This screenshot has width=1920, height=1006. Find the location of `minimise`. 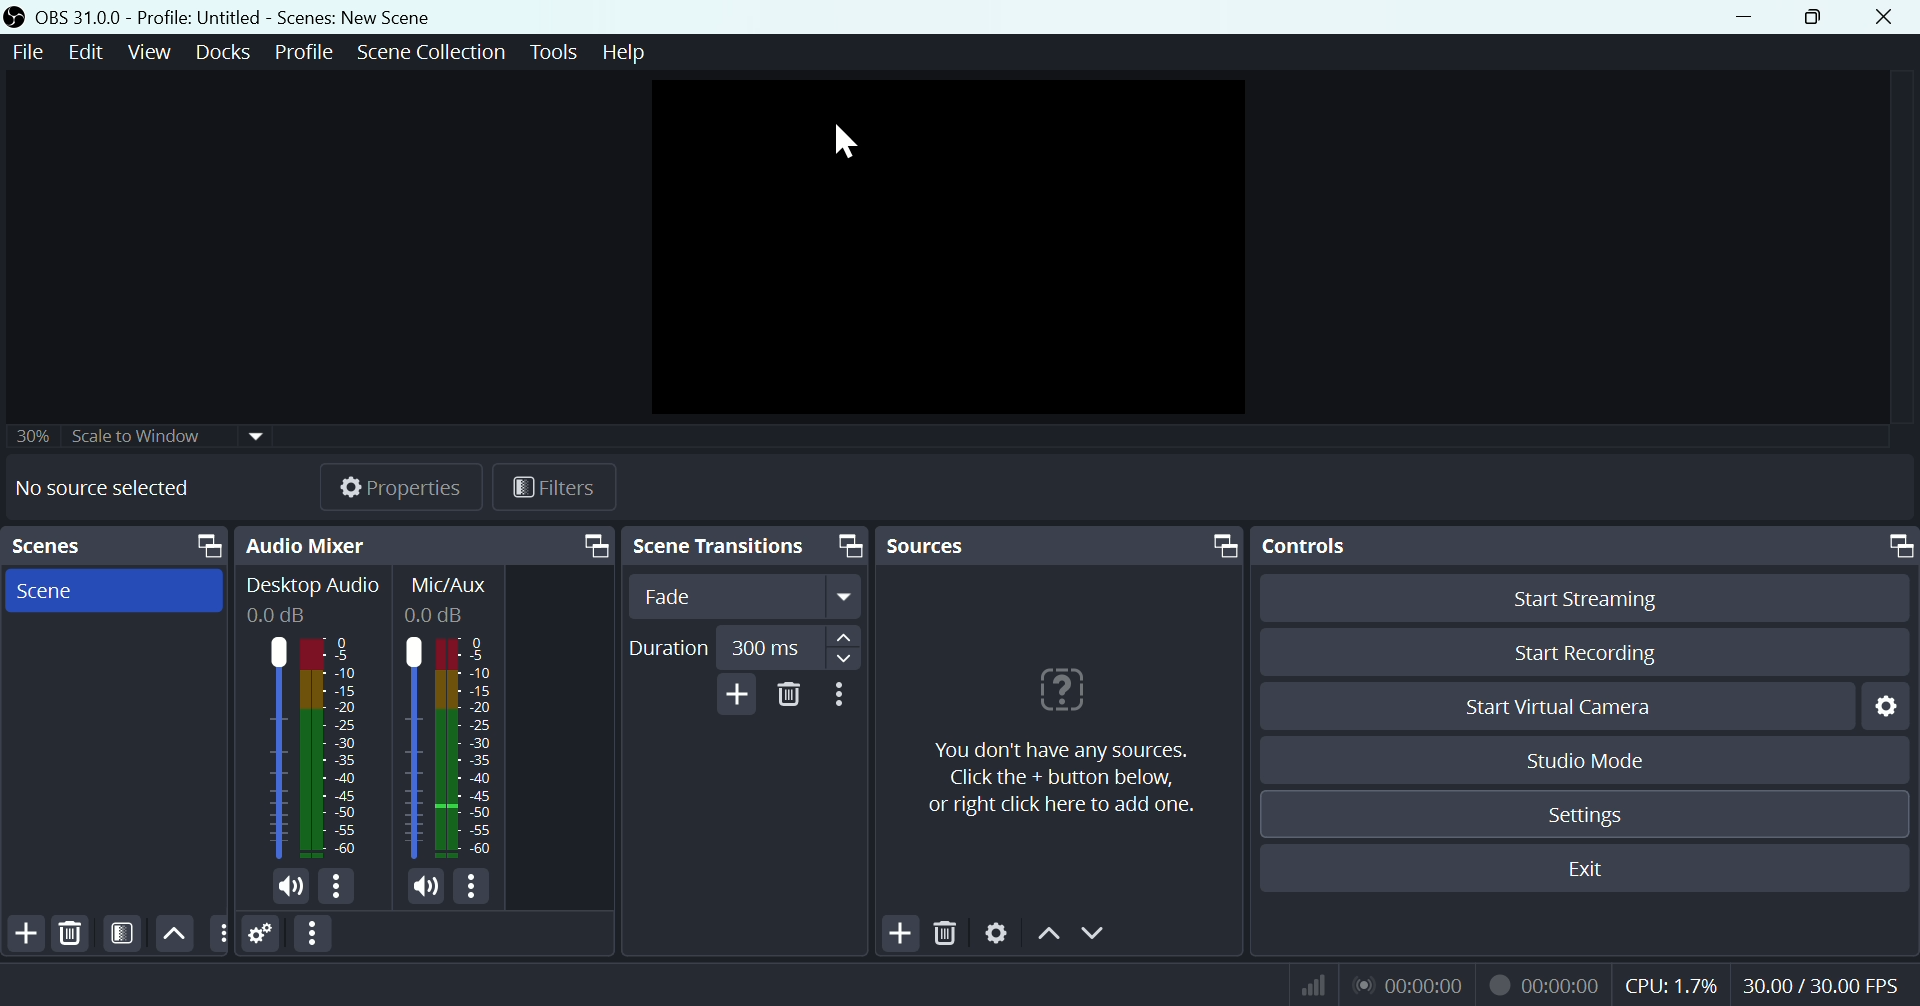

minimise is located at coordinates (1737, 17).